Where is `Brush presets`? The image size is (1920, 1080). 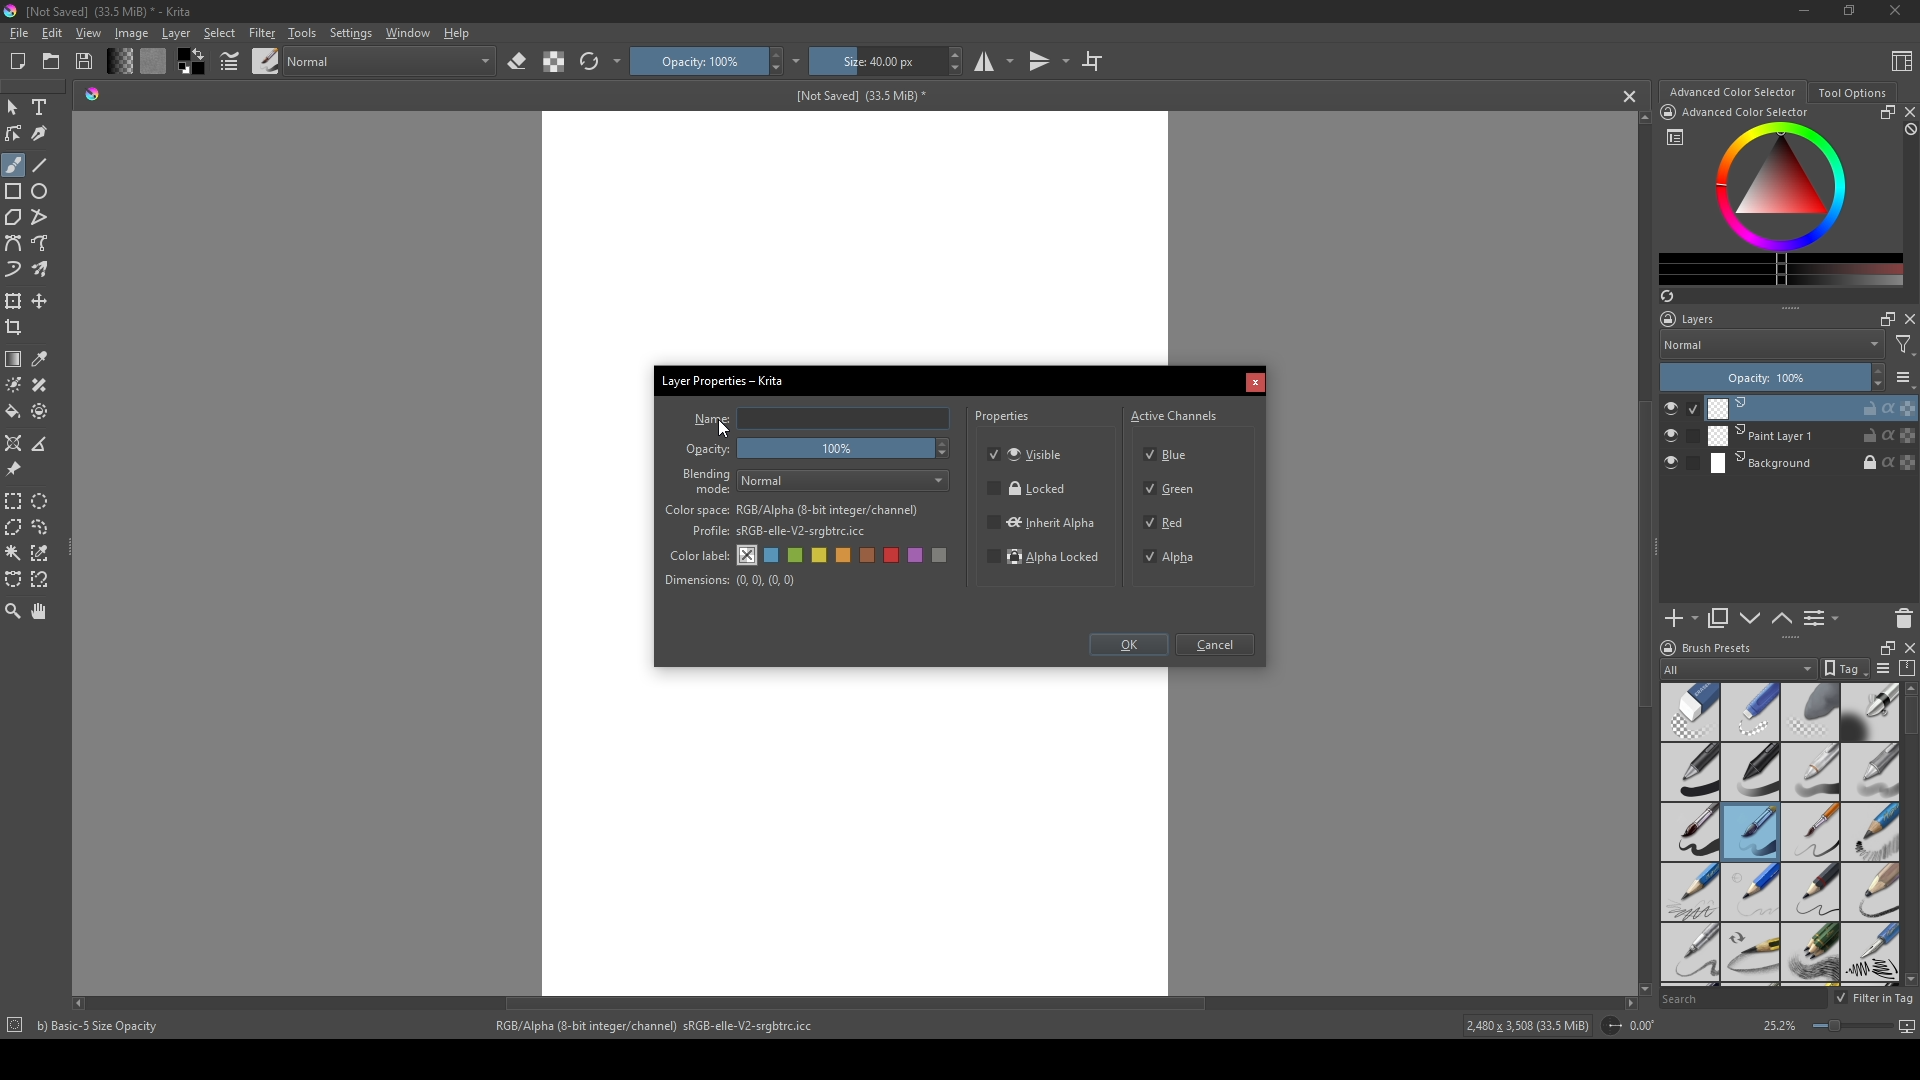
Brush presets is located at coordinates (1718, 648).